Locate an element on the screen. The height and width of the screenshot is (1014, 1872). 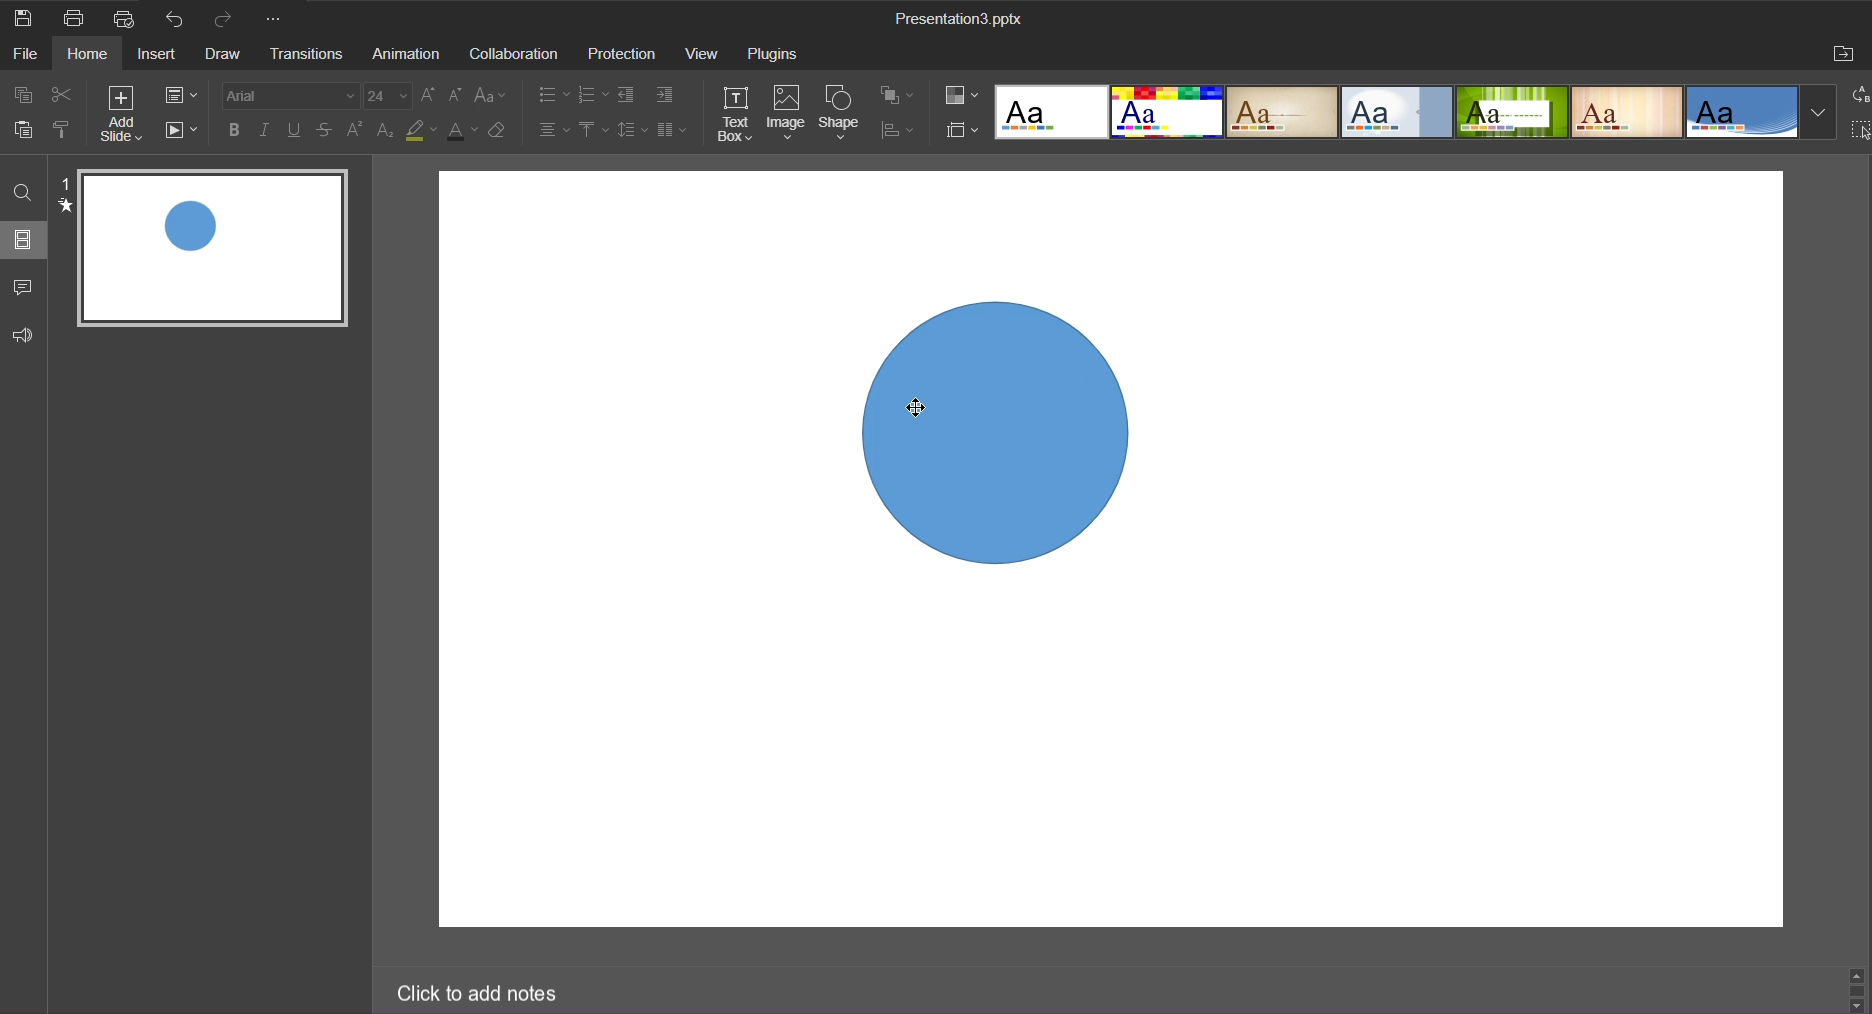
Home is located at coordinates (93, 55).